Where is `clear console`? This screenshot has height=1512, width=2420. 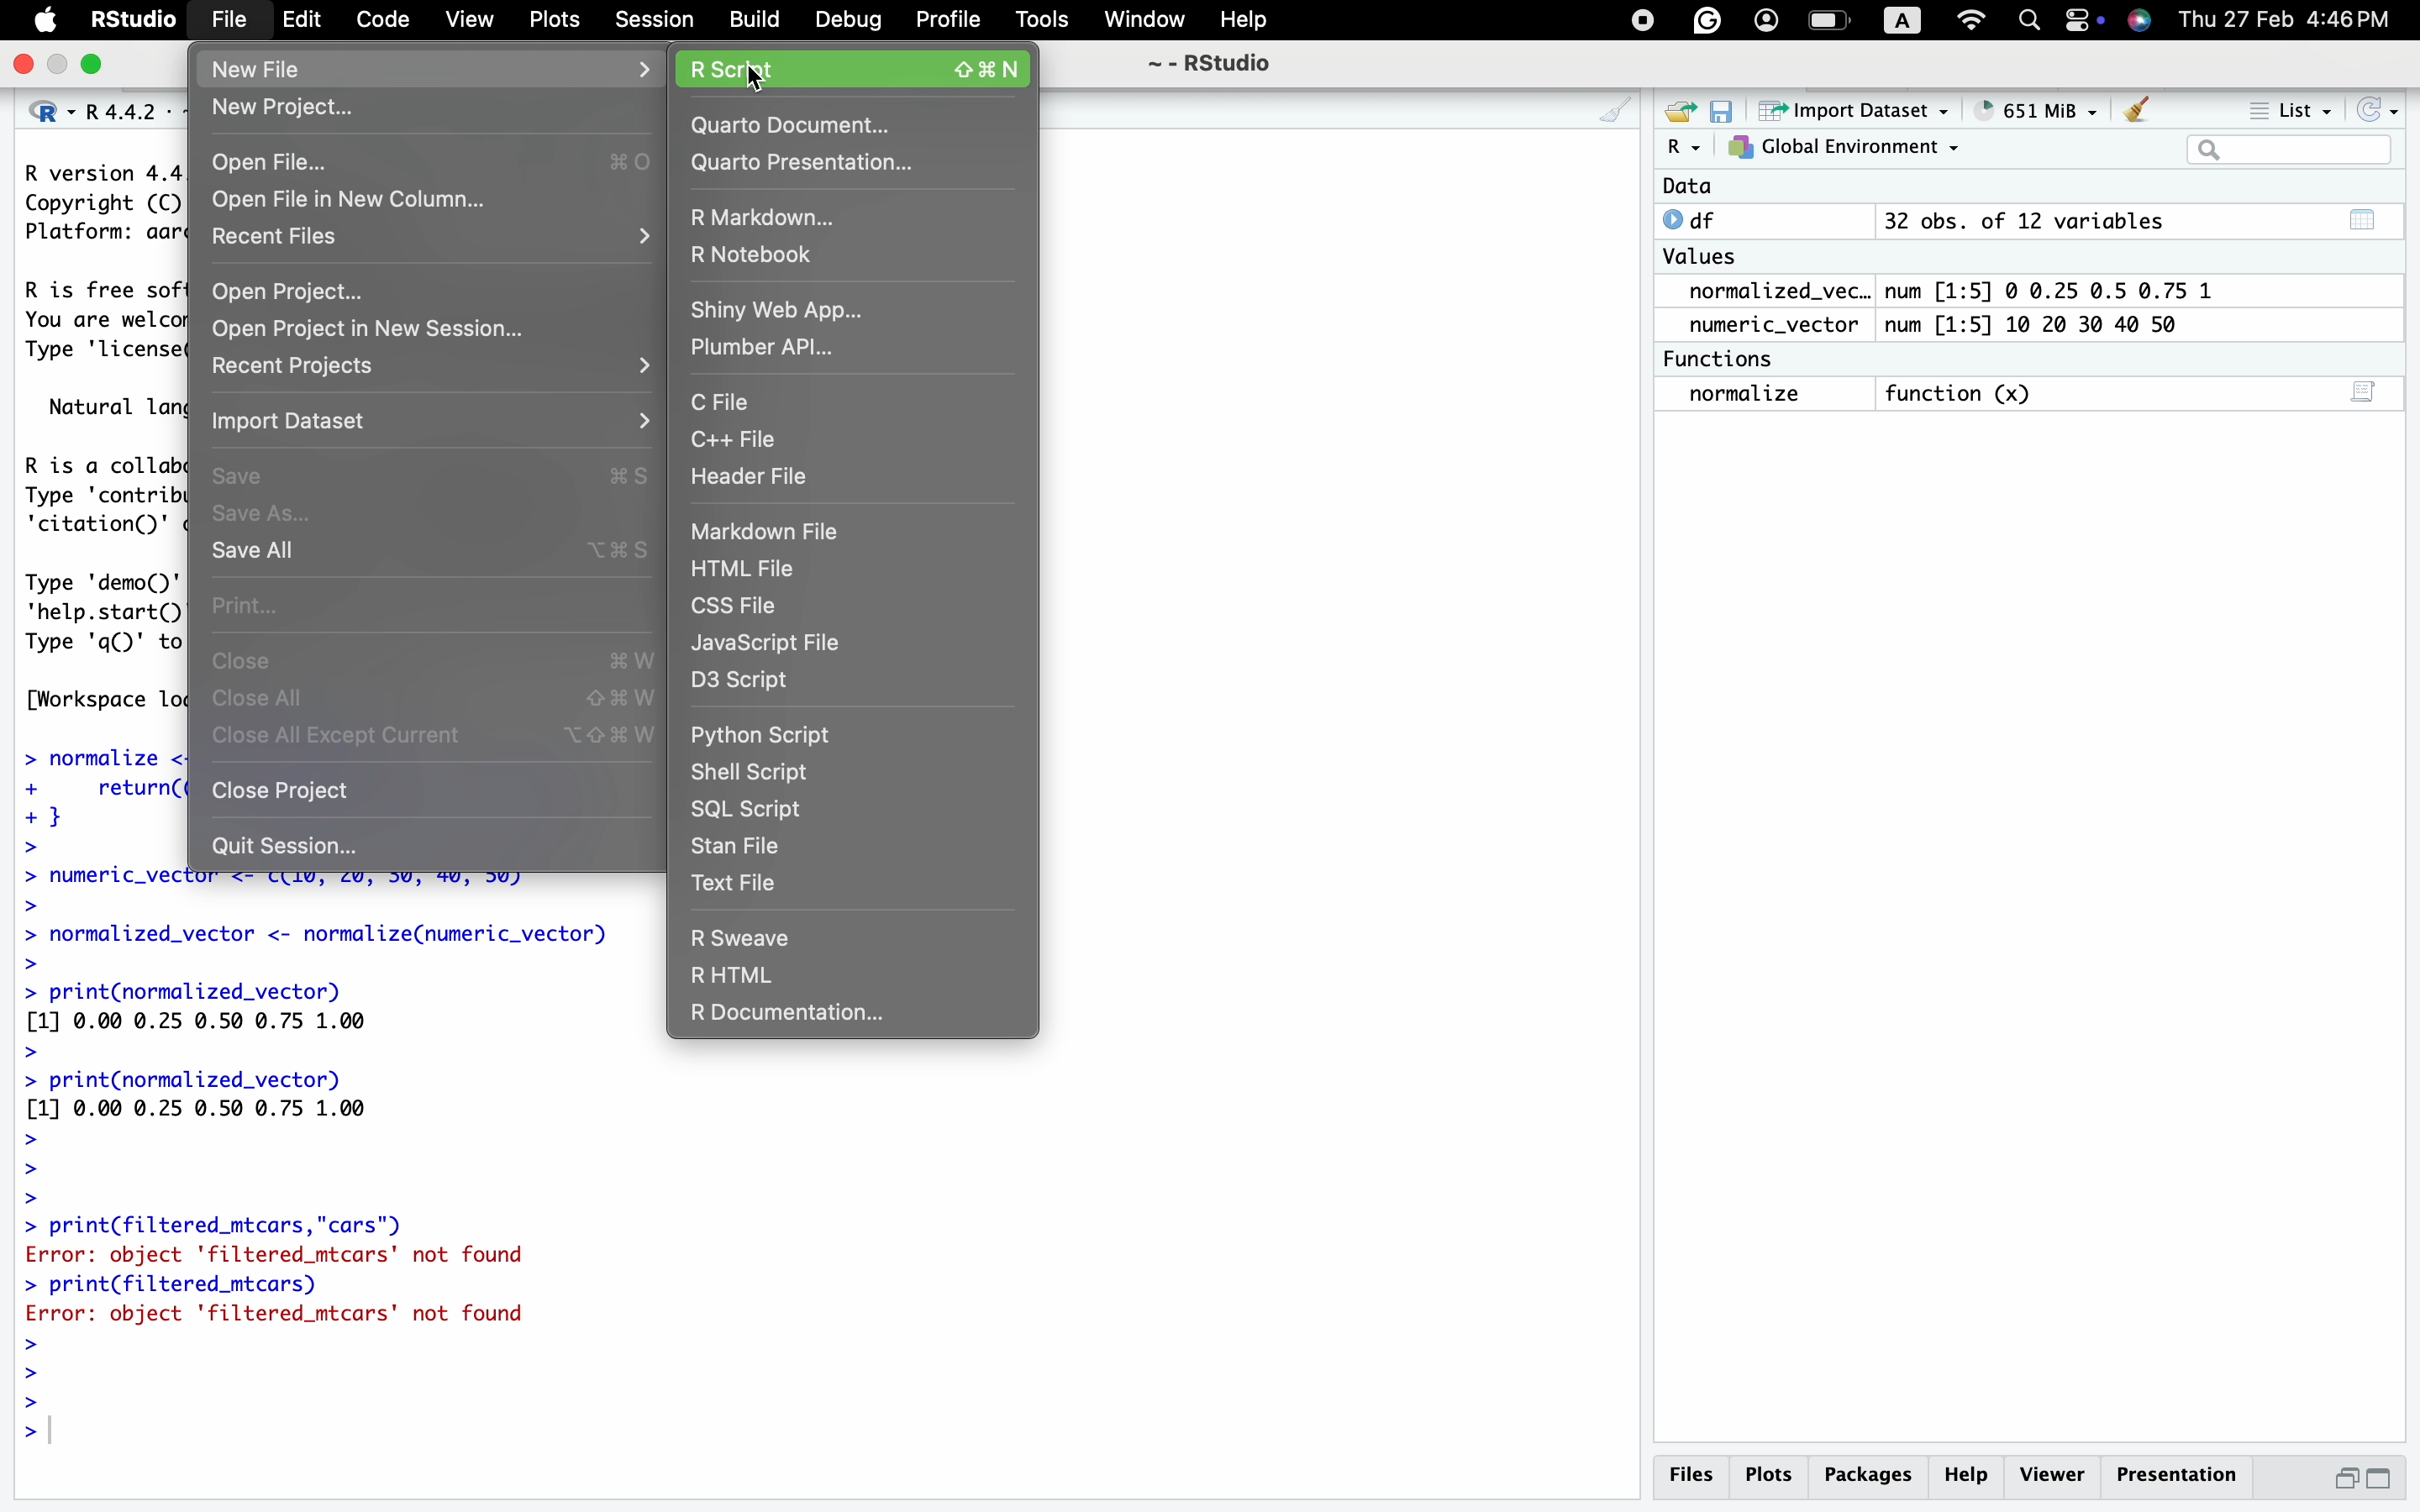
clear console is located at coordinates (1606, 104).